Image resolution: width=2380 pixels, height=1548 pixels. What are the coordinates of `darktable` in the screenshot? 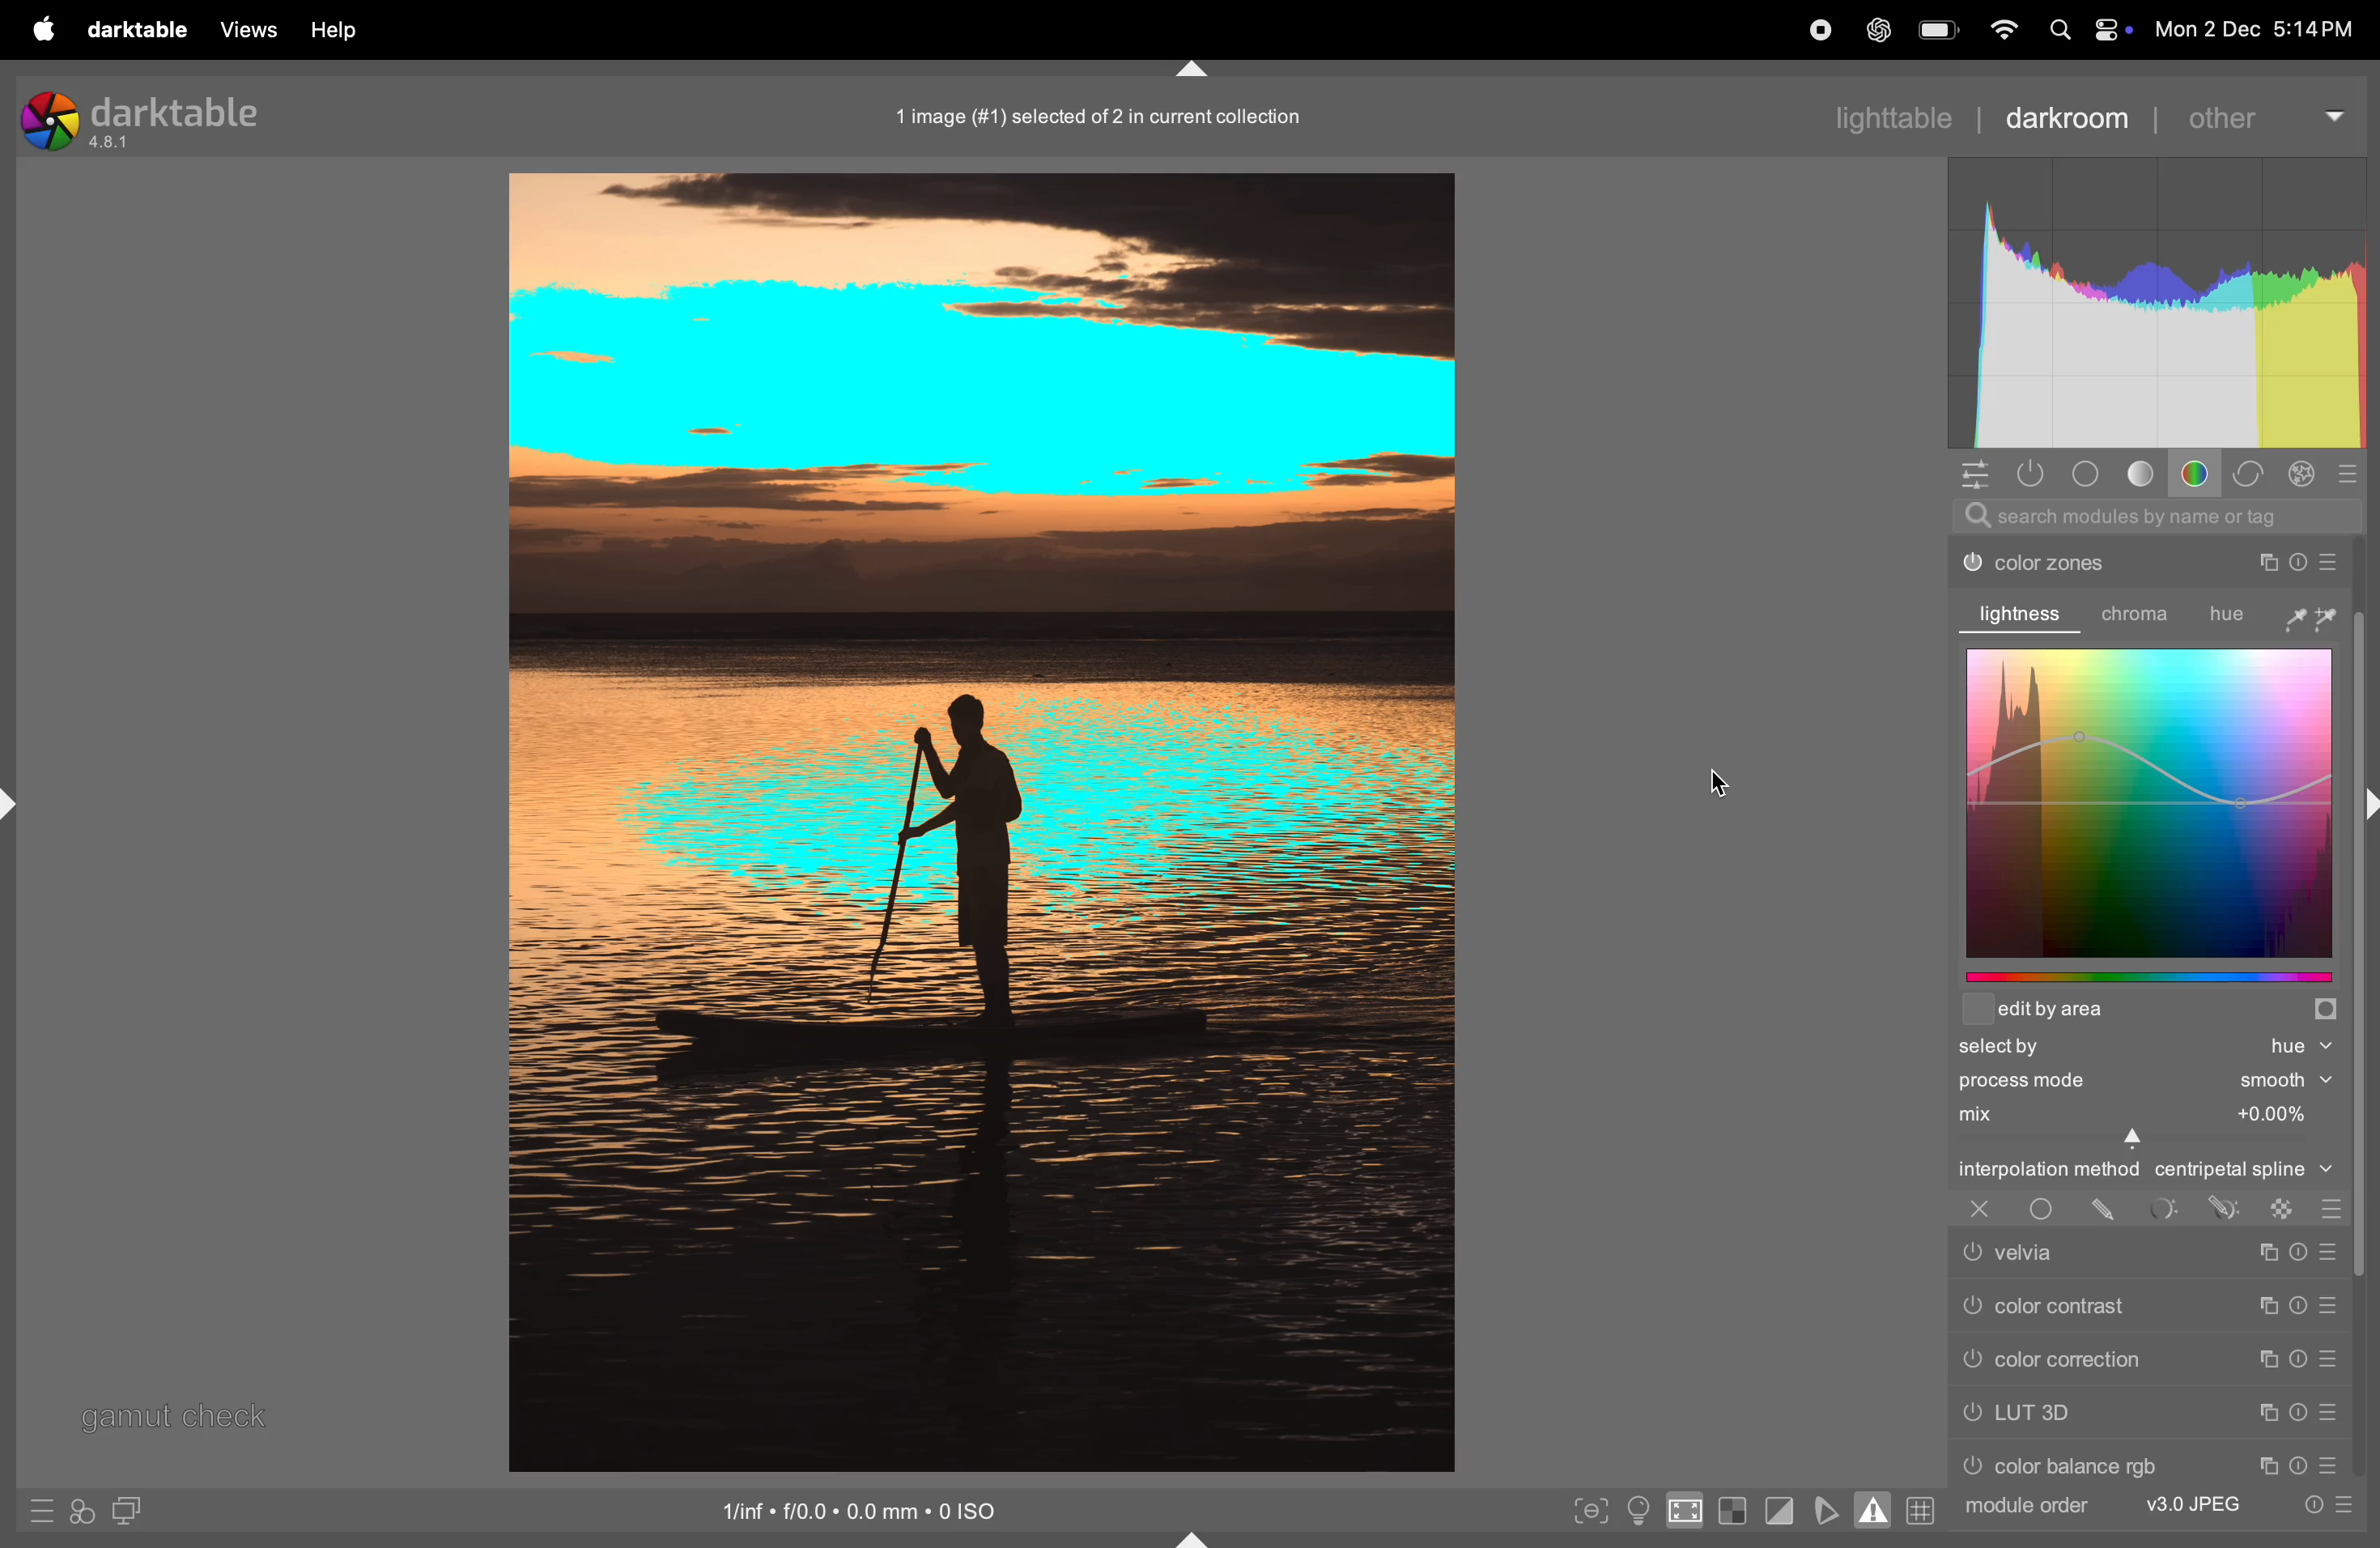 It's located at (152, 123).